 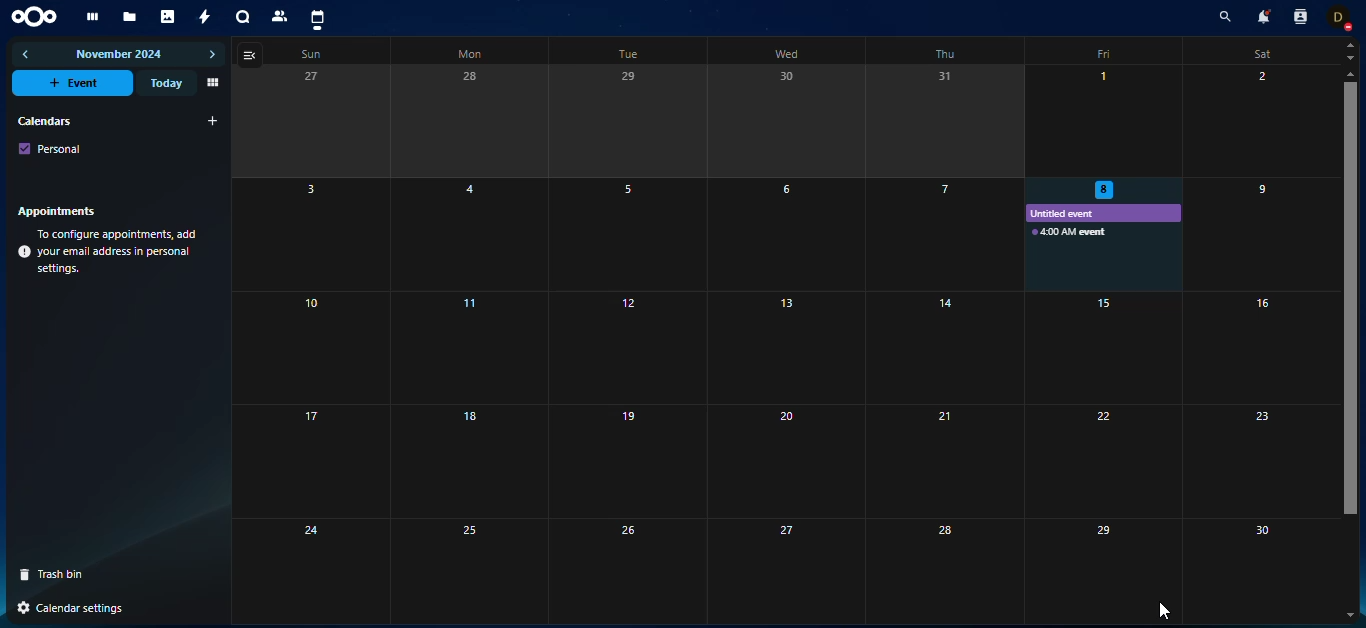 I want to click on fri, so click(x=1106, y=52).